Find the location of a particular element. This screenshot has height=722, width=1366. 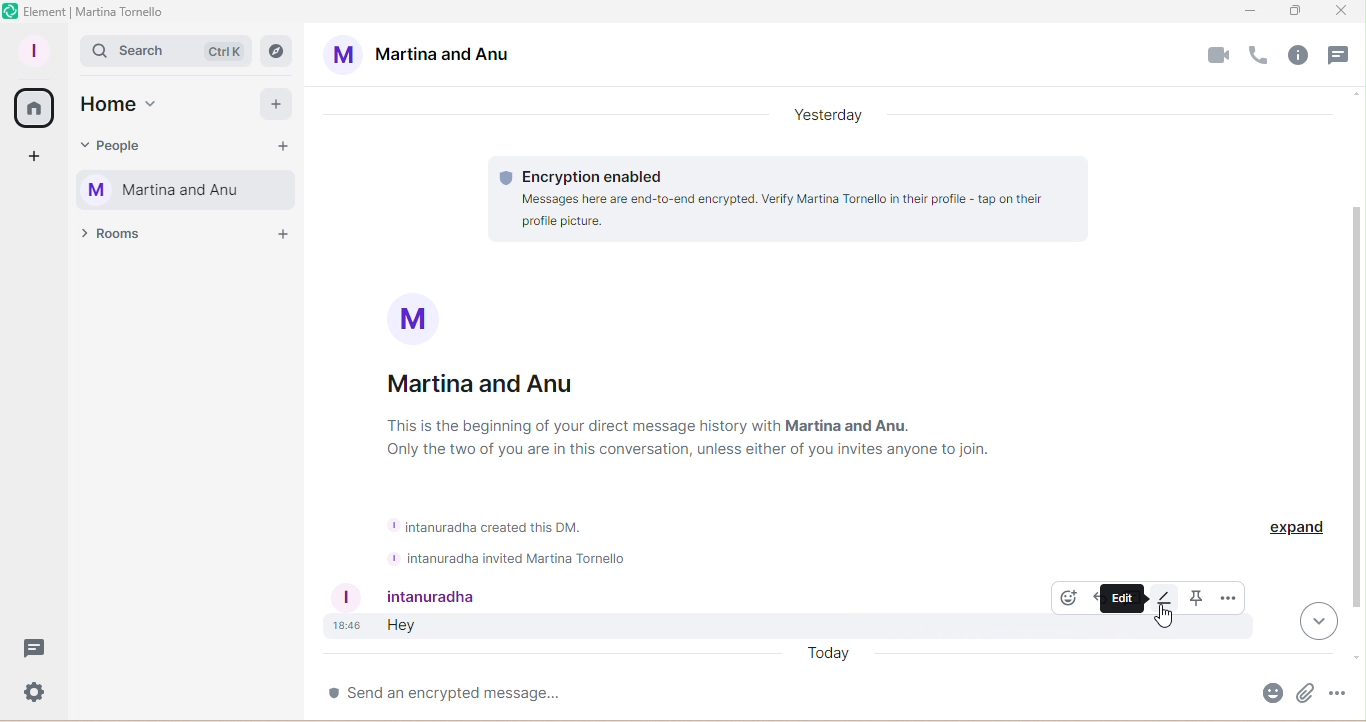

Encryption information is located at coordinates (793, 198).